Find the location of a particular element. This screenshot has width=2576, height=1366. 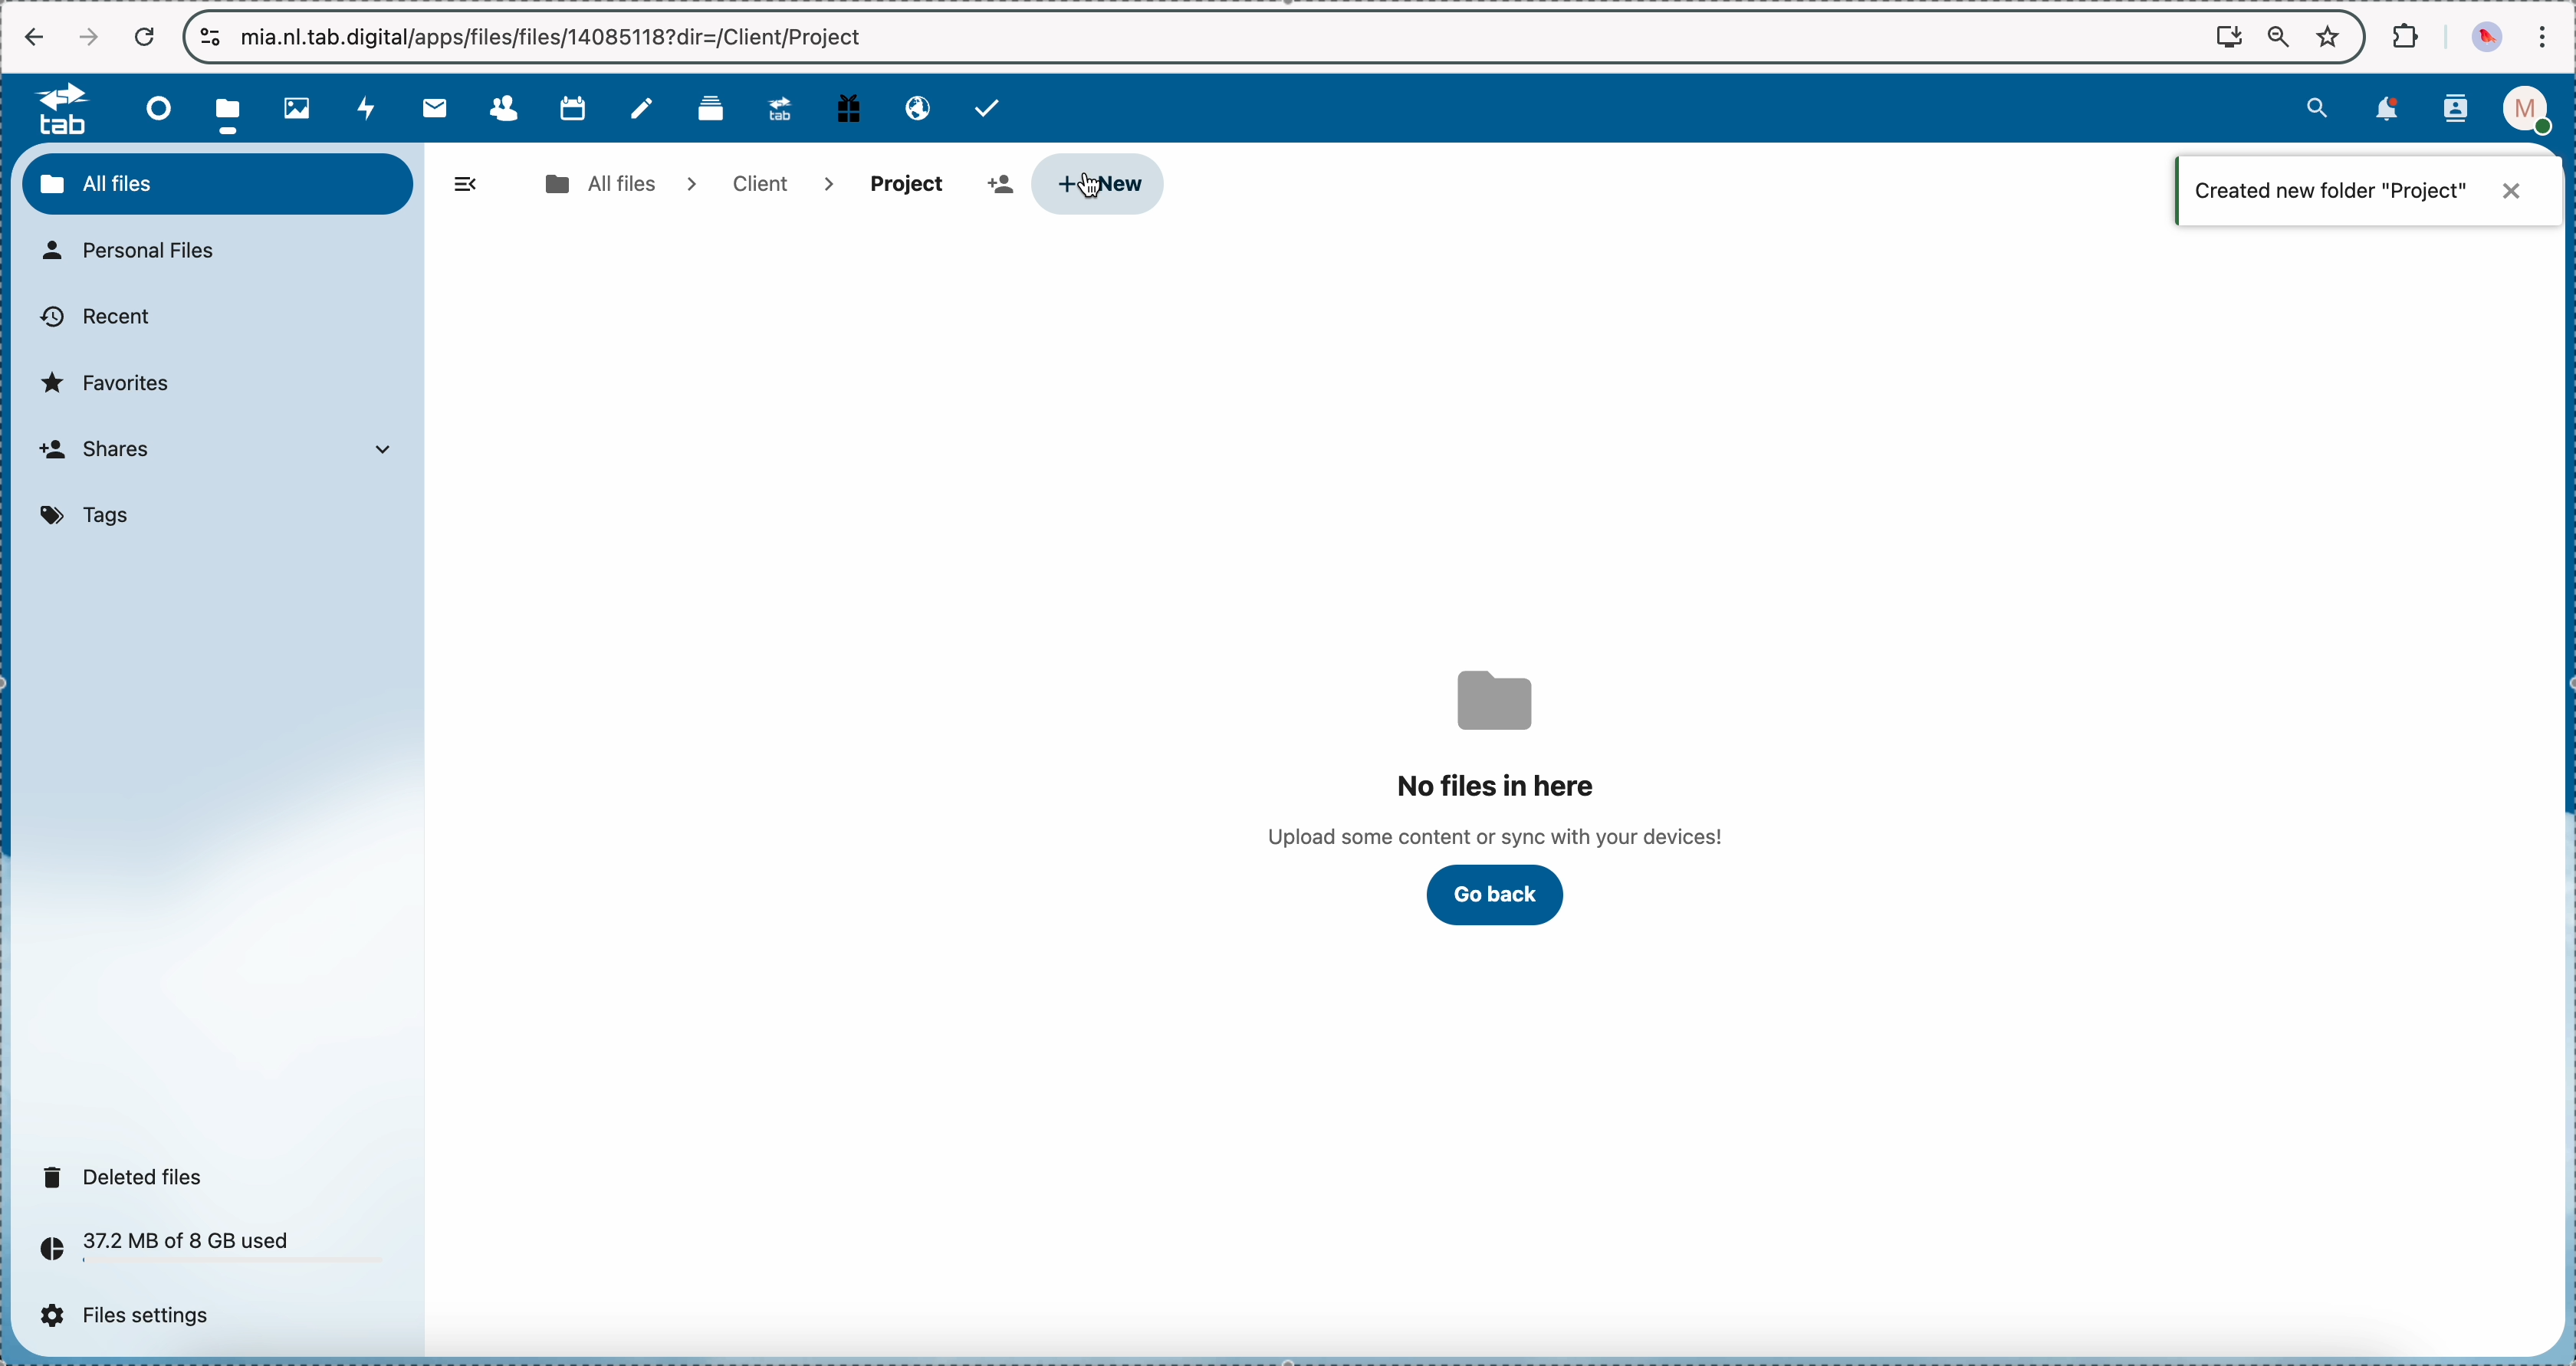

click on new button is located at coordinates (1099, 184).